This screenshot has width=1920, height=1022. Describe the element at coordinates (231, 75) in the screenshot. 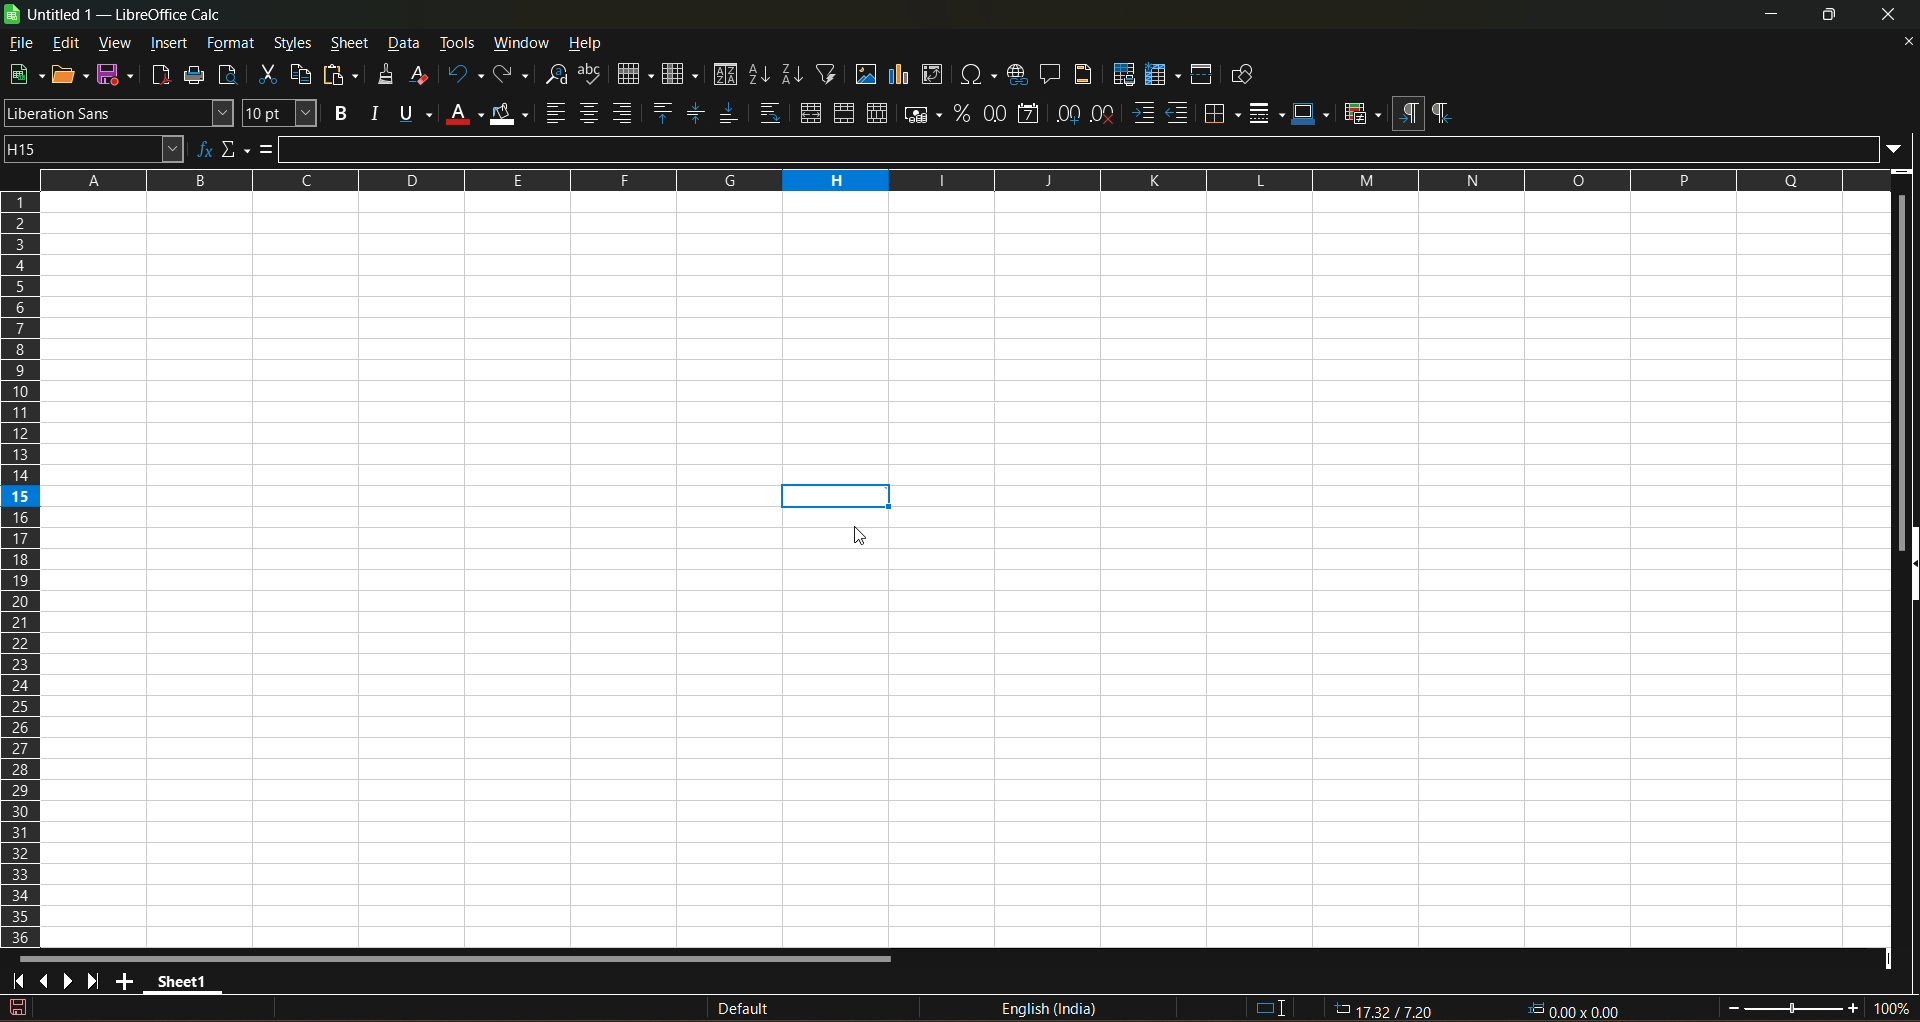

I see `toggle print view` at that location.